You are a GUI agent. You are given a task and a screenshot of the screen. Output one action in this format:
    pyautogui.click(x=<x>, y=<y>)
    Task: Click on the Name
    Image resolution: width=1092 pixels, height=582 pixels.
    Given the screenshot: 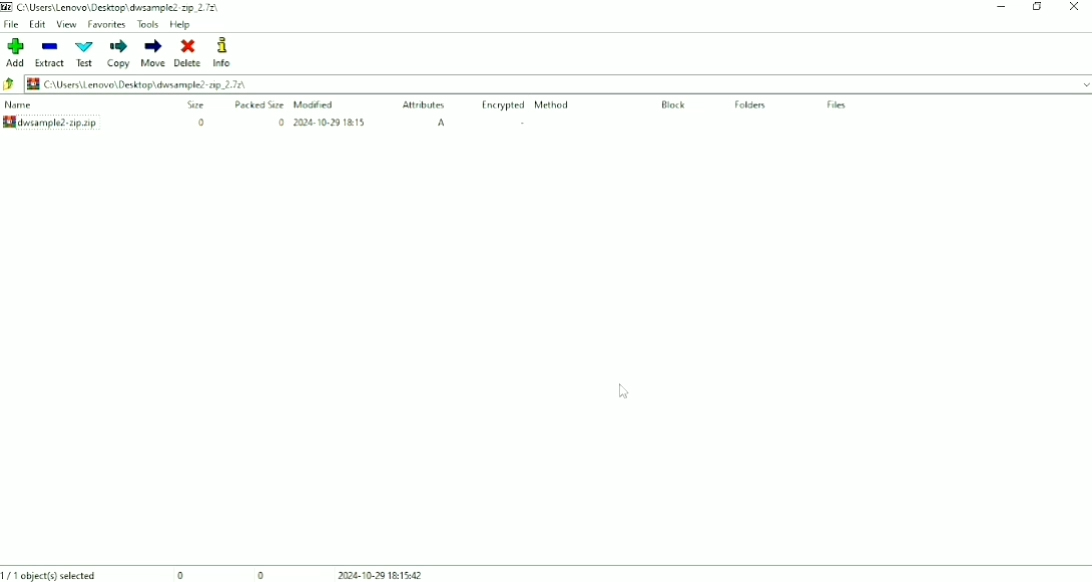 What is the action you would take?
    pyautogui.click(x=20, y=105)
    